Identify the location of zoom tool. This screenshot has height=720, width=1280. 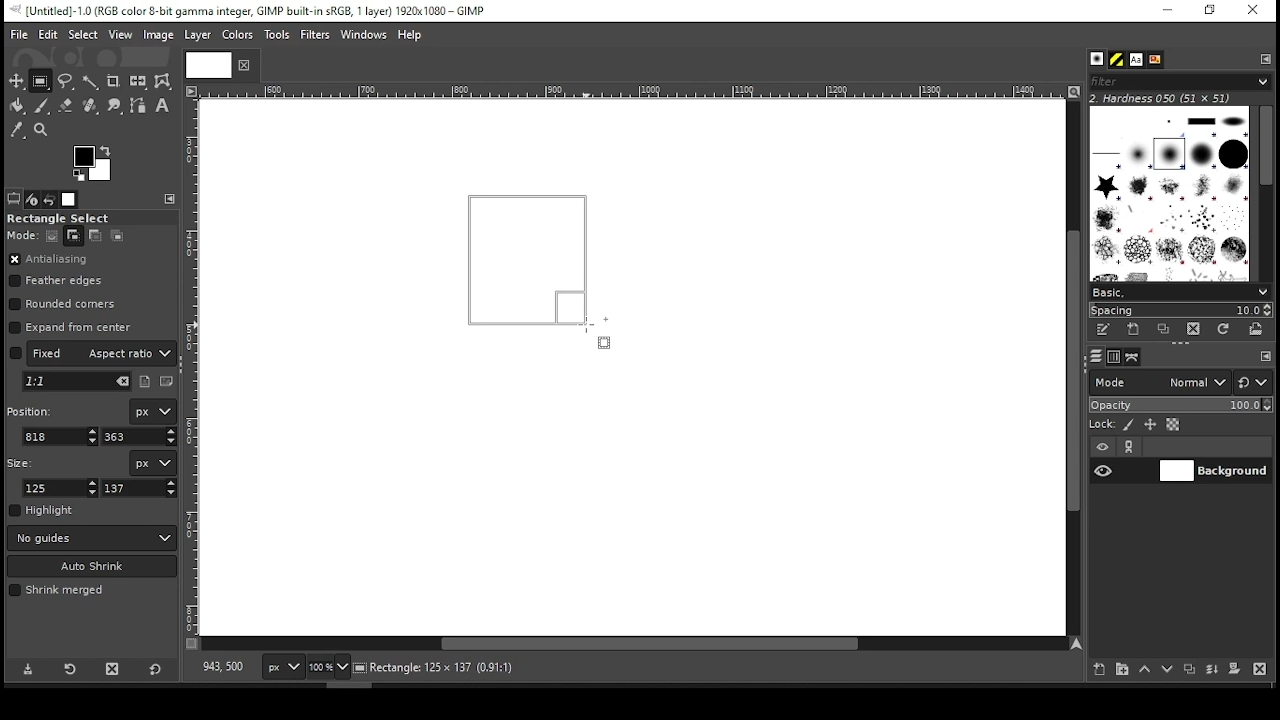
(42, 131).